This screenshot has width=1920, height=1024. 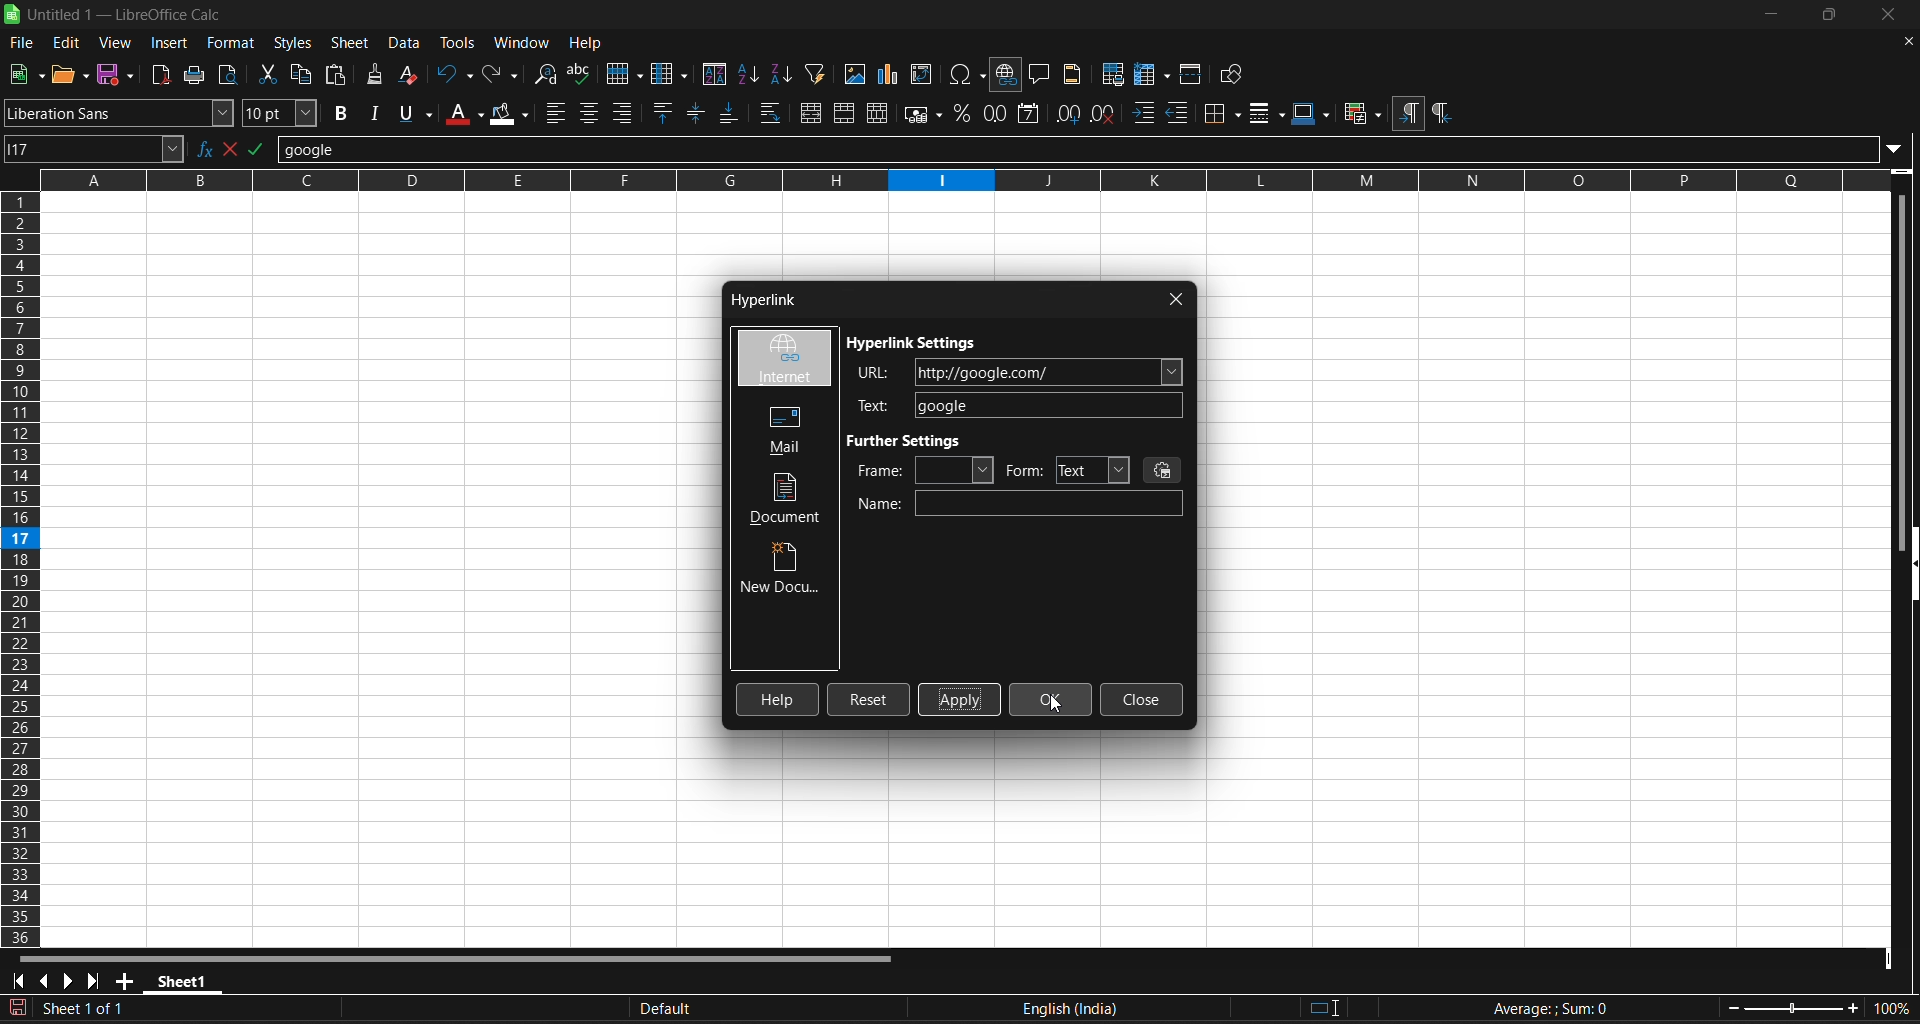 I want to click on border styles, so click(x=1267, y=113).